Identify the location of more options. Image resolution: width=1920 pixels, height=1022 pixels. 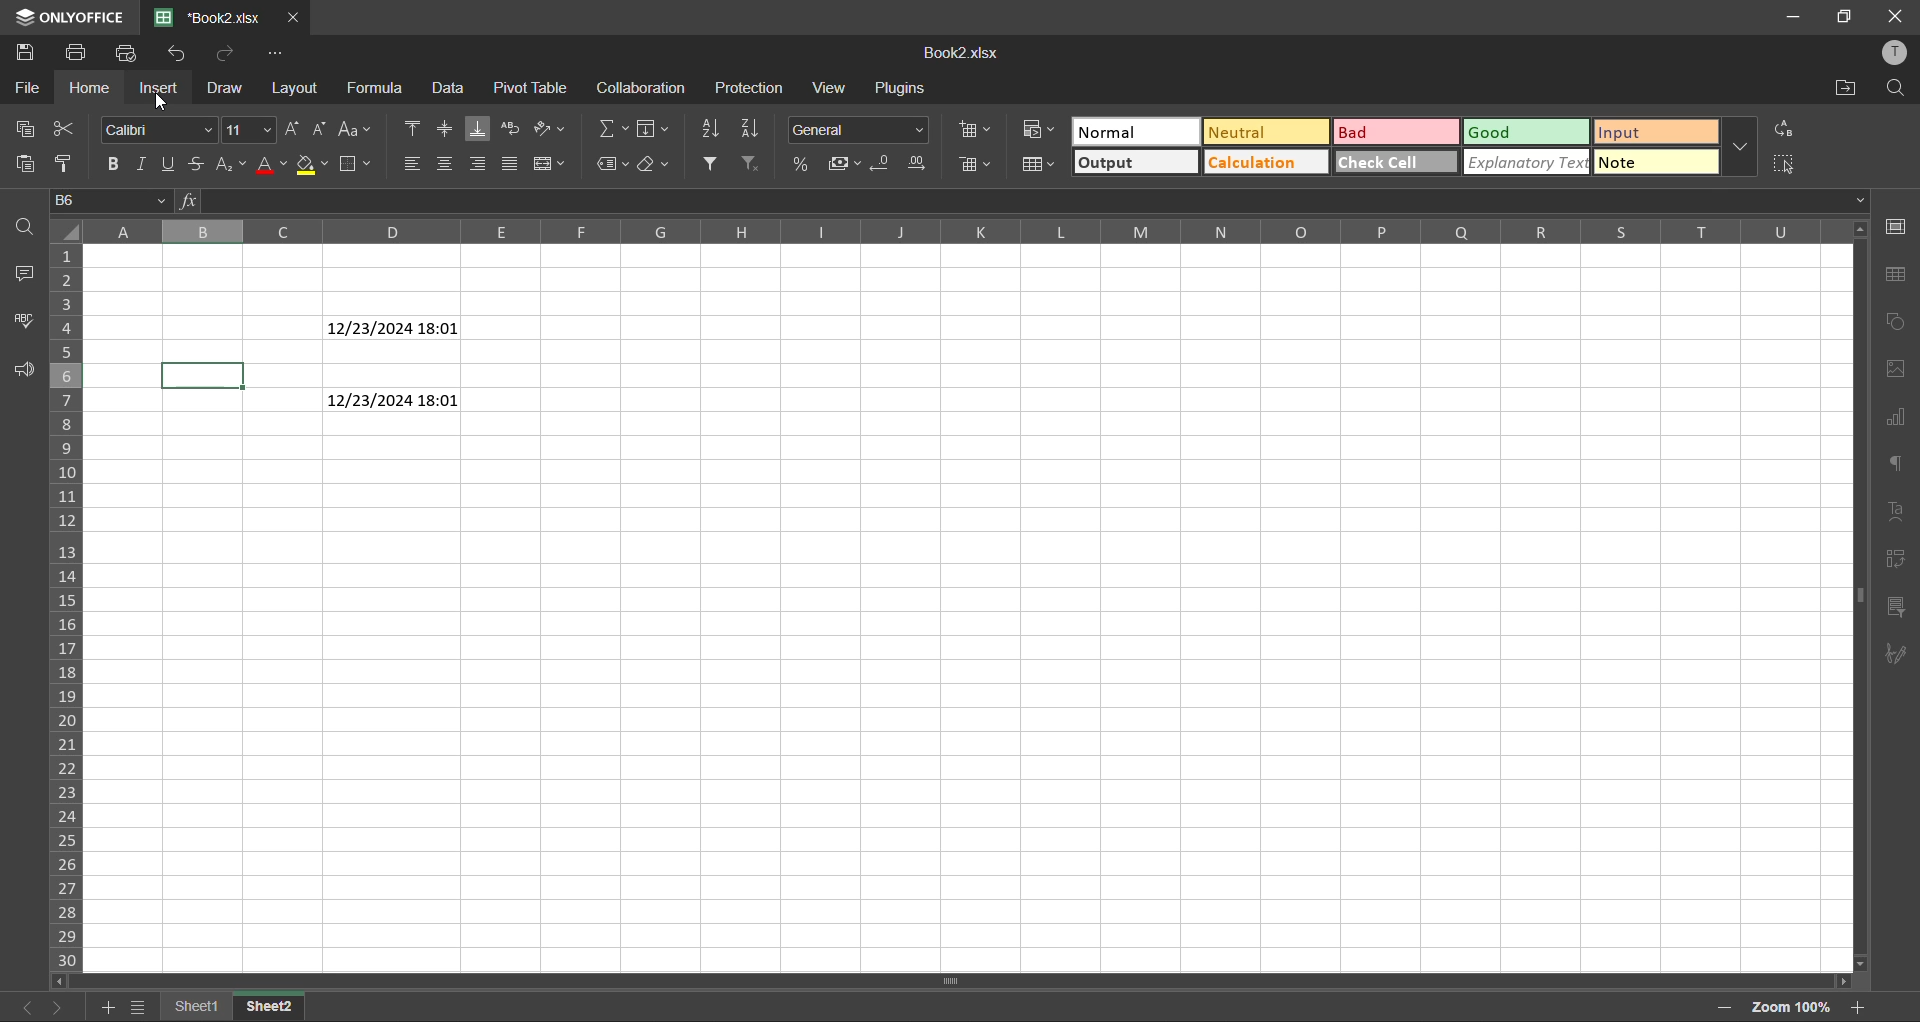
(1740, 150).